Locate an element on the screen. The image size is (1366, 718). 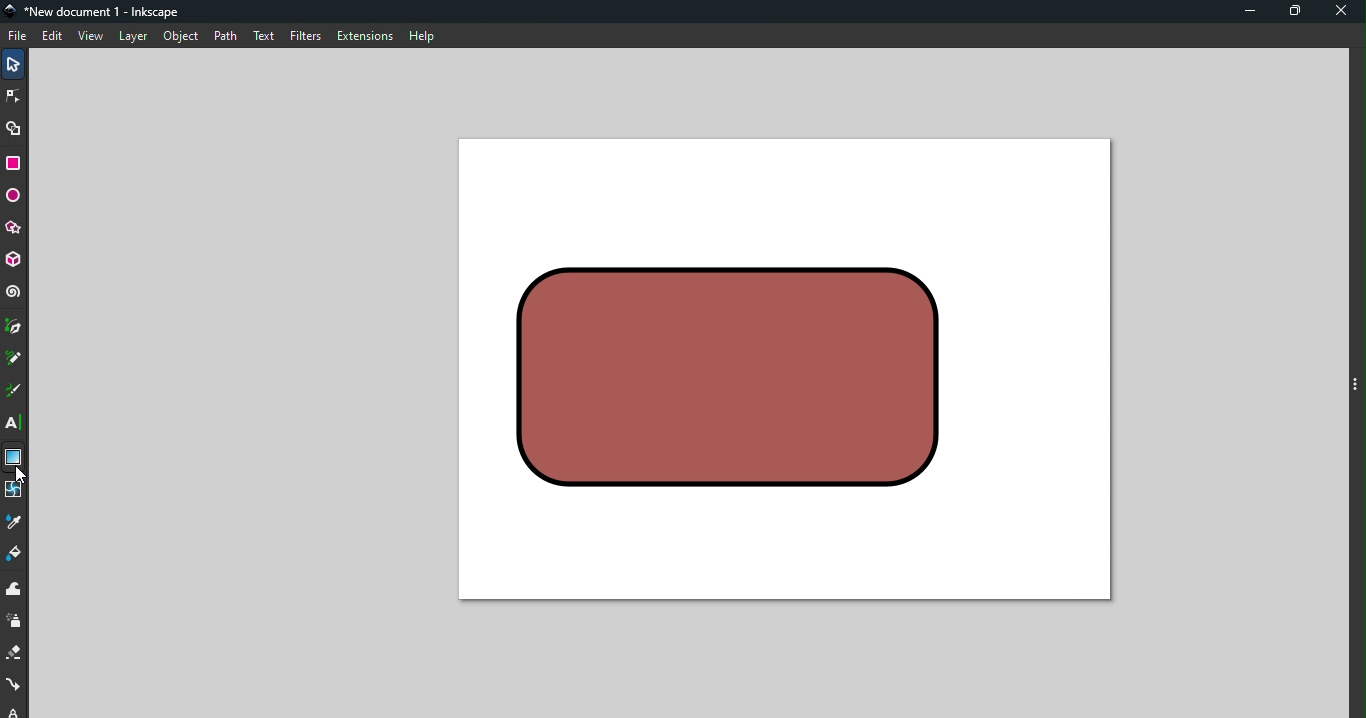
Selector tool is located at coordinates (14, 62).